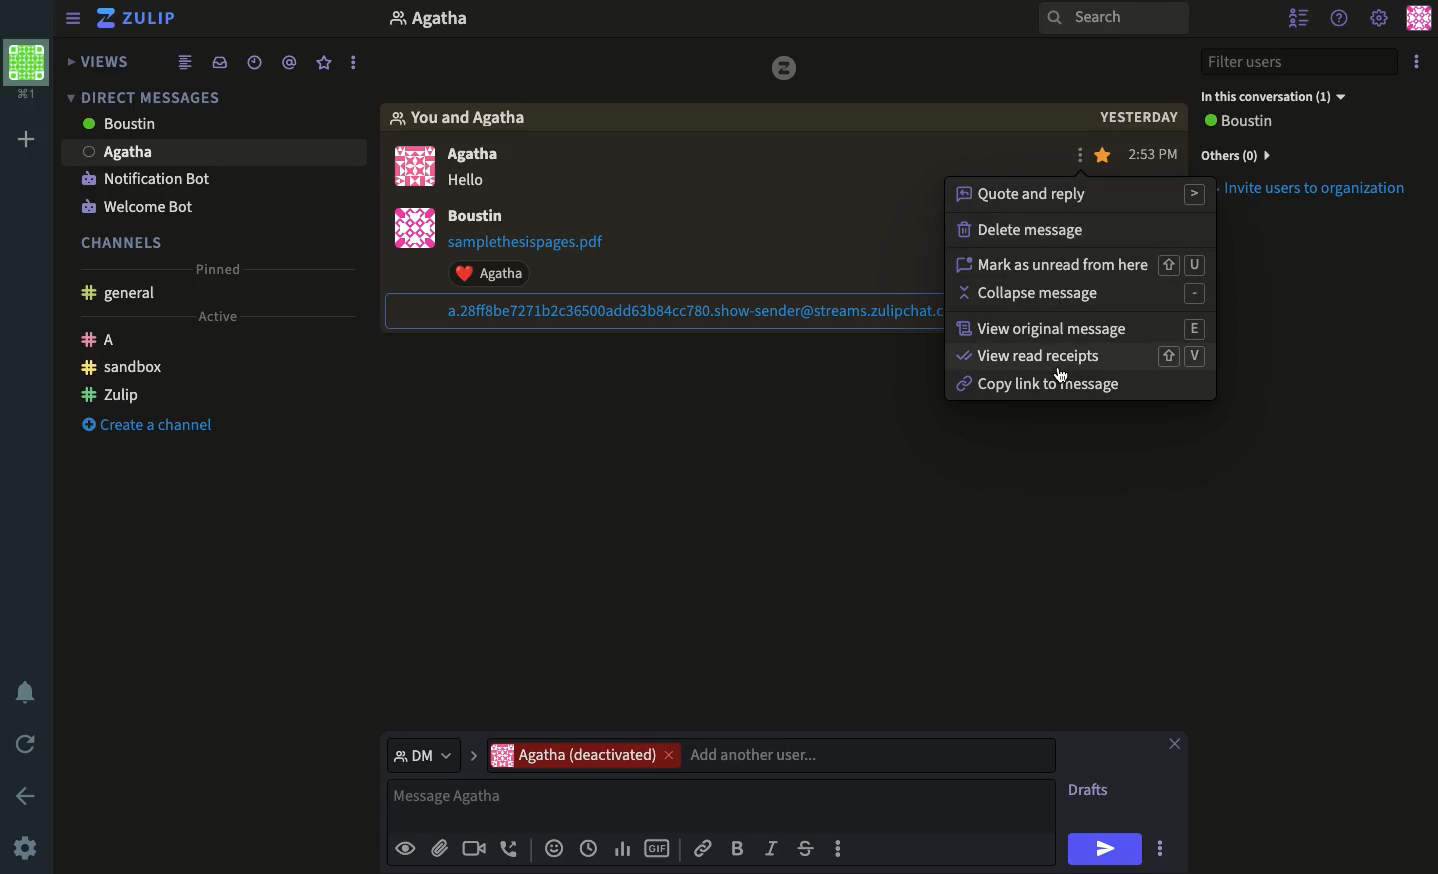  Describe the element at coordinates (219, 61) in the screenshot. I see `Inbox` at that location.